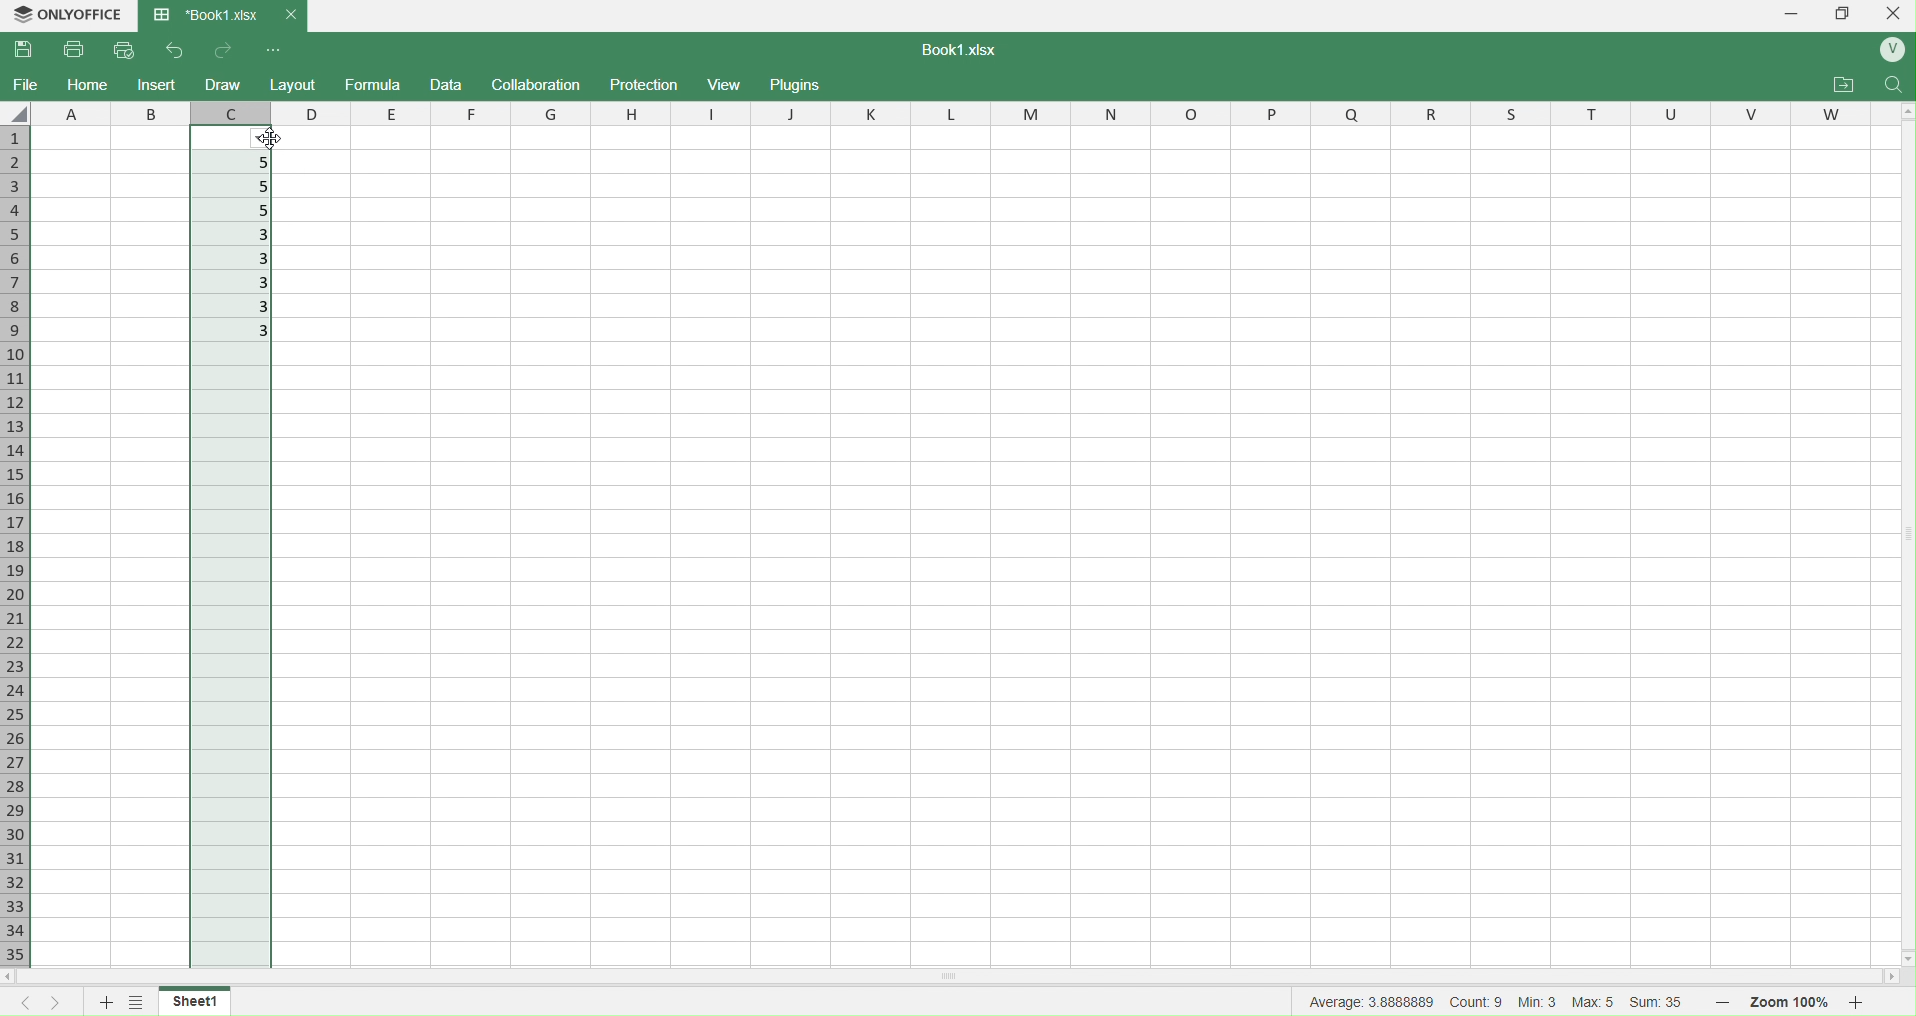  What do you see at coordinates (66, 14) in the screenshot?
I see `OnlyOffice` at bounding box center [66, 14].